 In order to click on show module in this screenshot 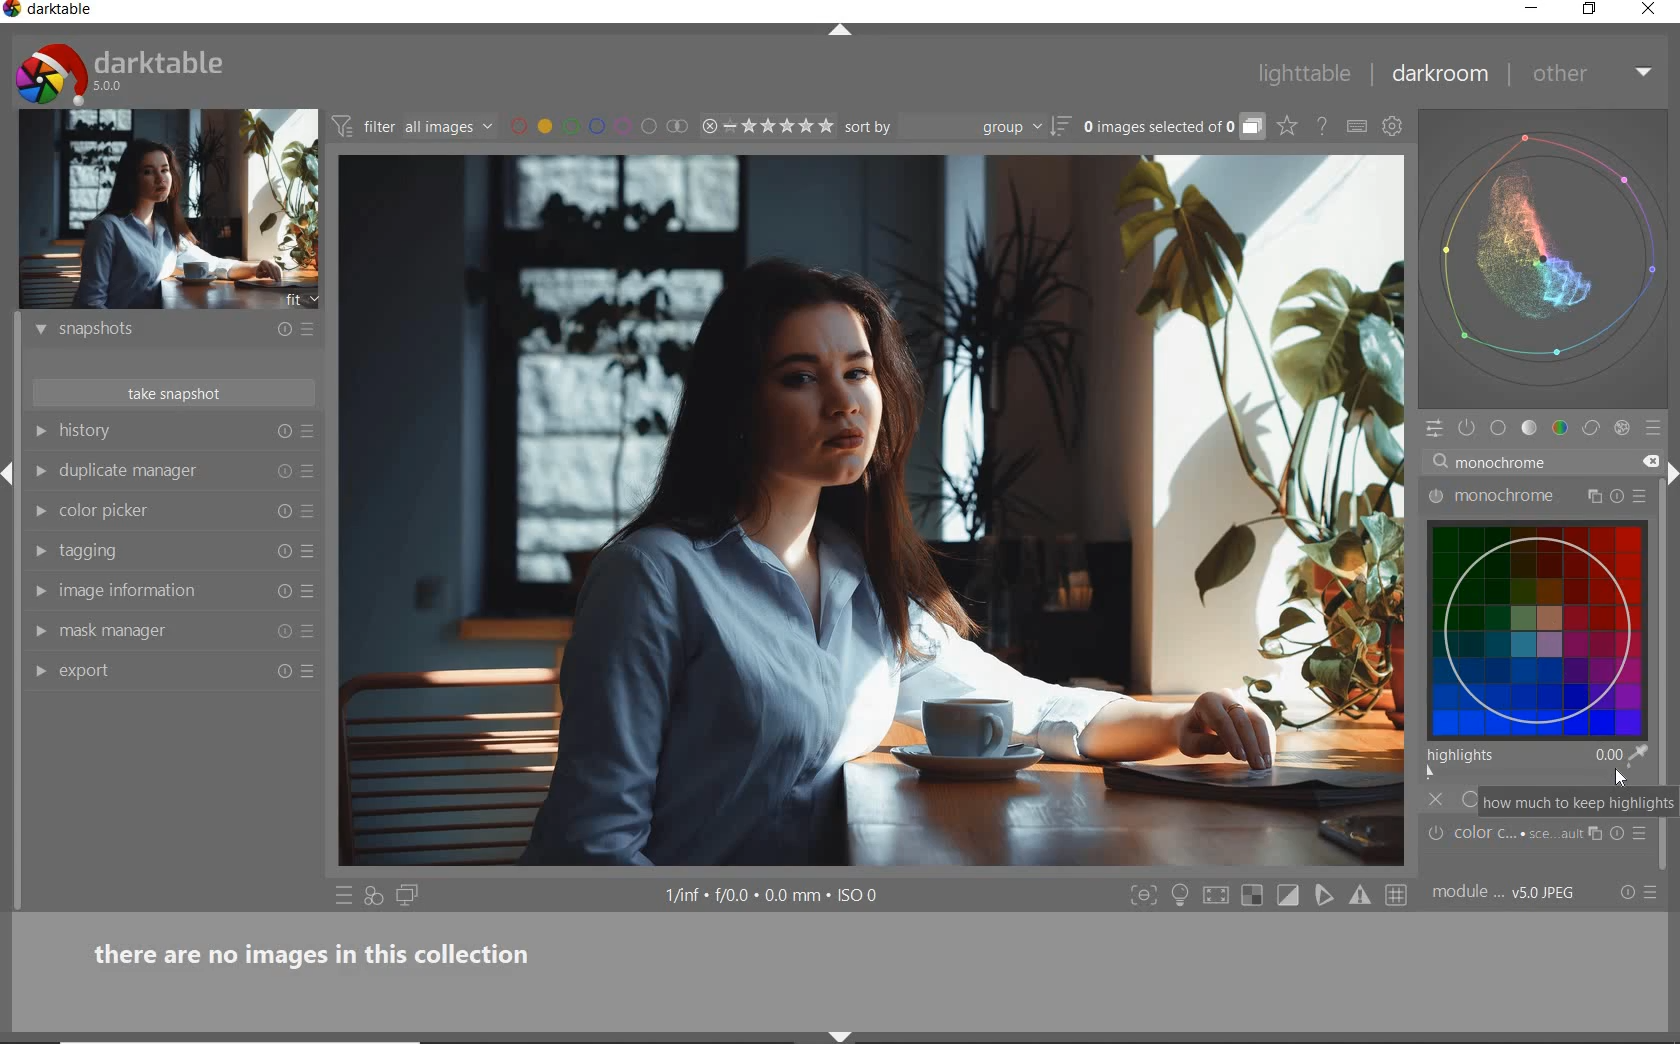, I will do `click(40, 471)`.